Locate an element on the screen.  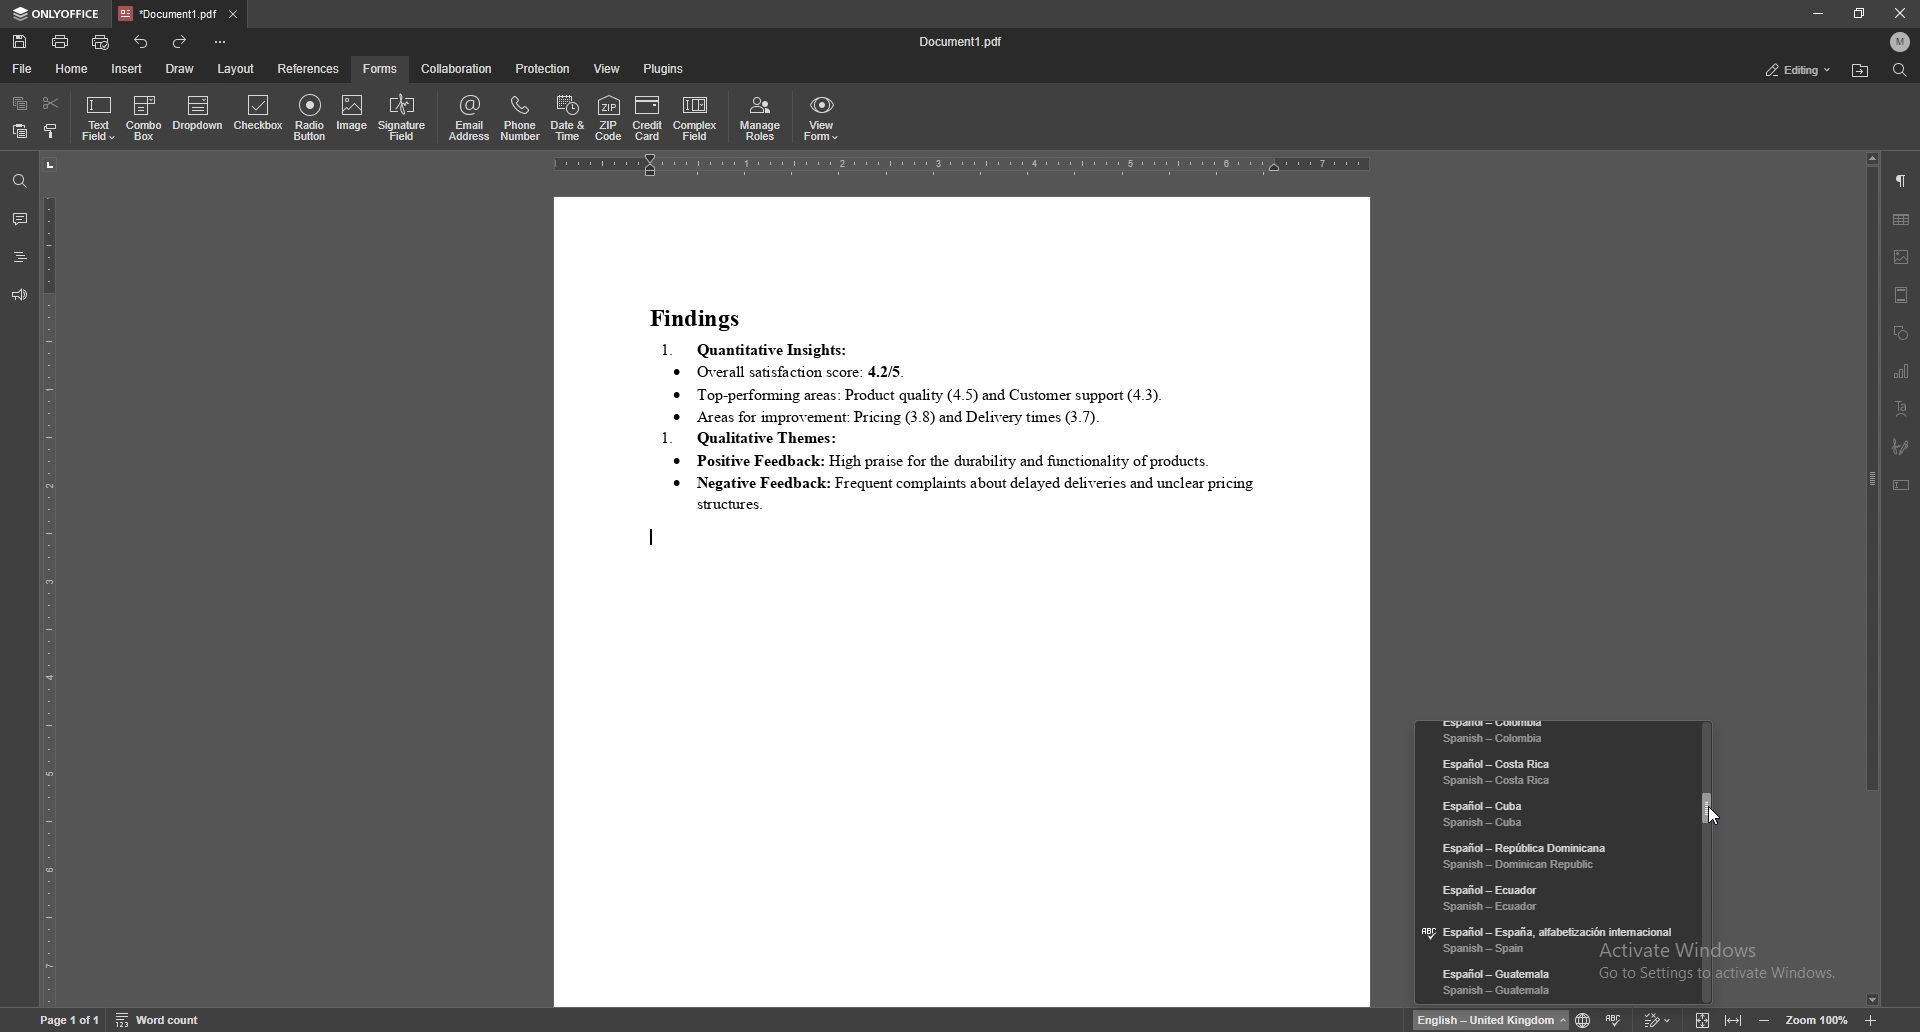
forms is located at coordinates (381, 68).